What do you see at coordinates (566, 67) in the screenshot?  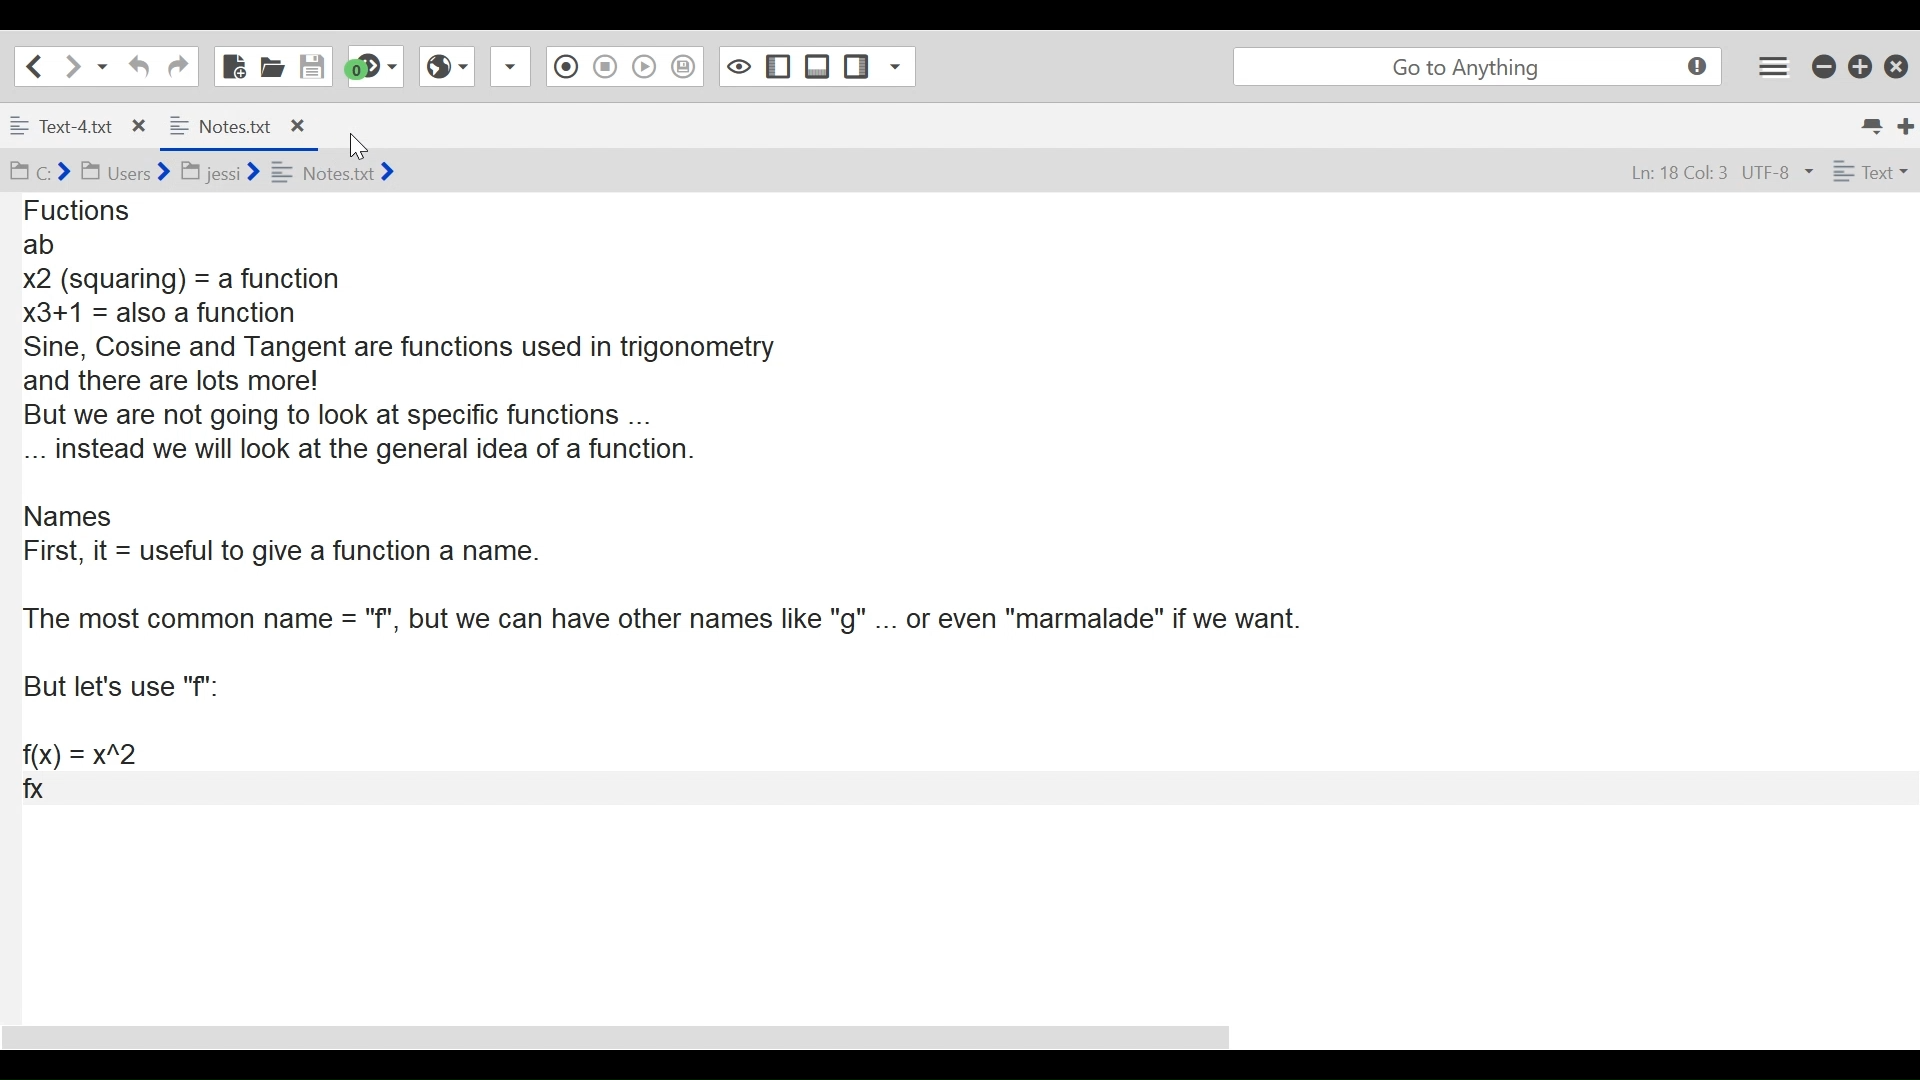 I see `Recording in Macro` at bounding box center [566, 67].